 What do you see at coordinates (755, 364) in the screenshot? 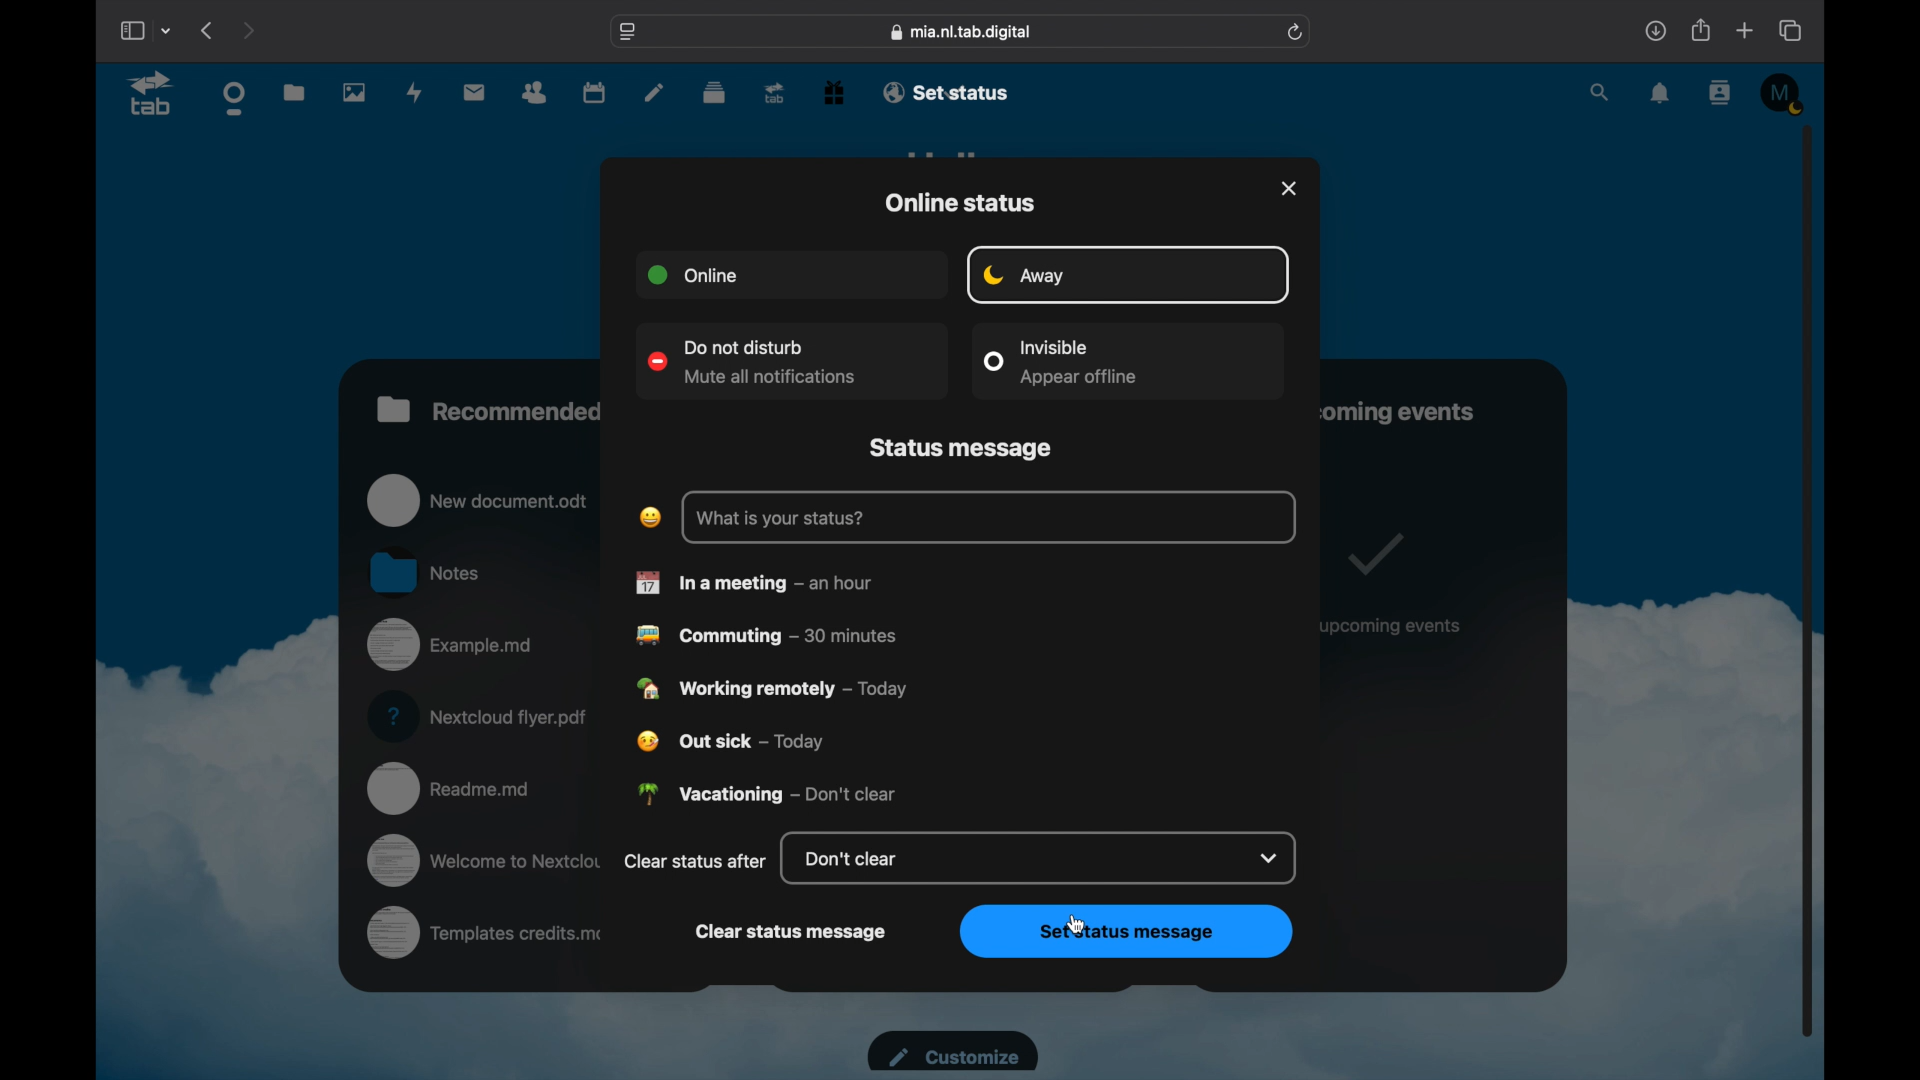
I see `do not disturb` at bounding box center [755, 364].